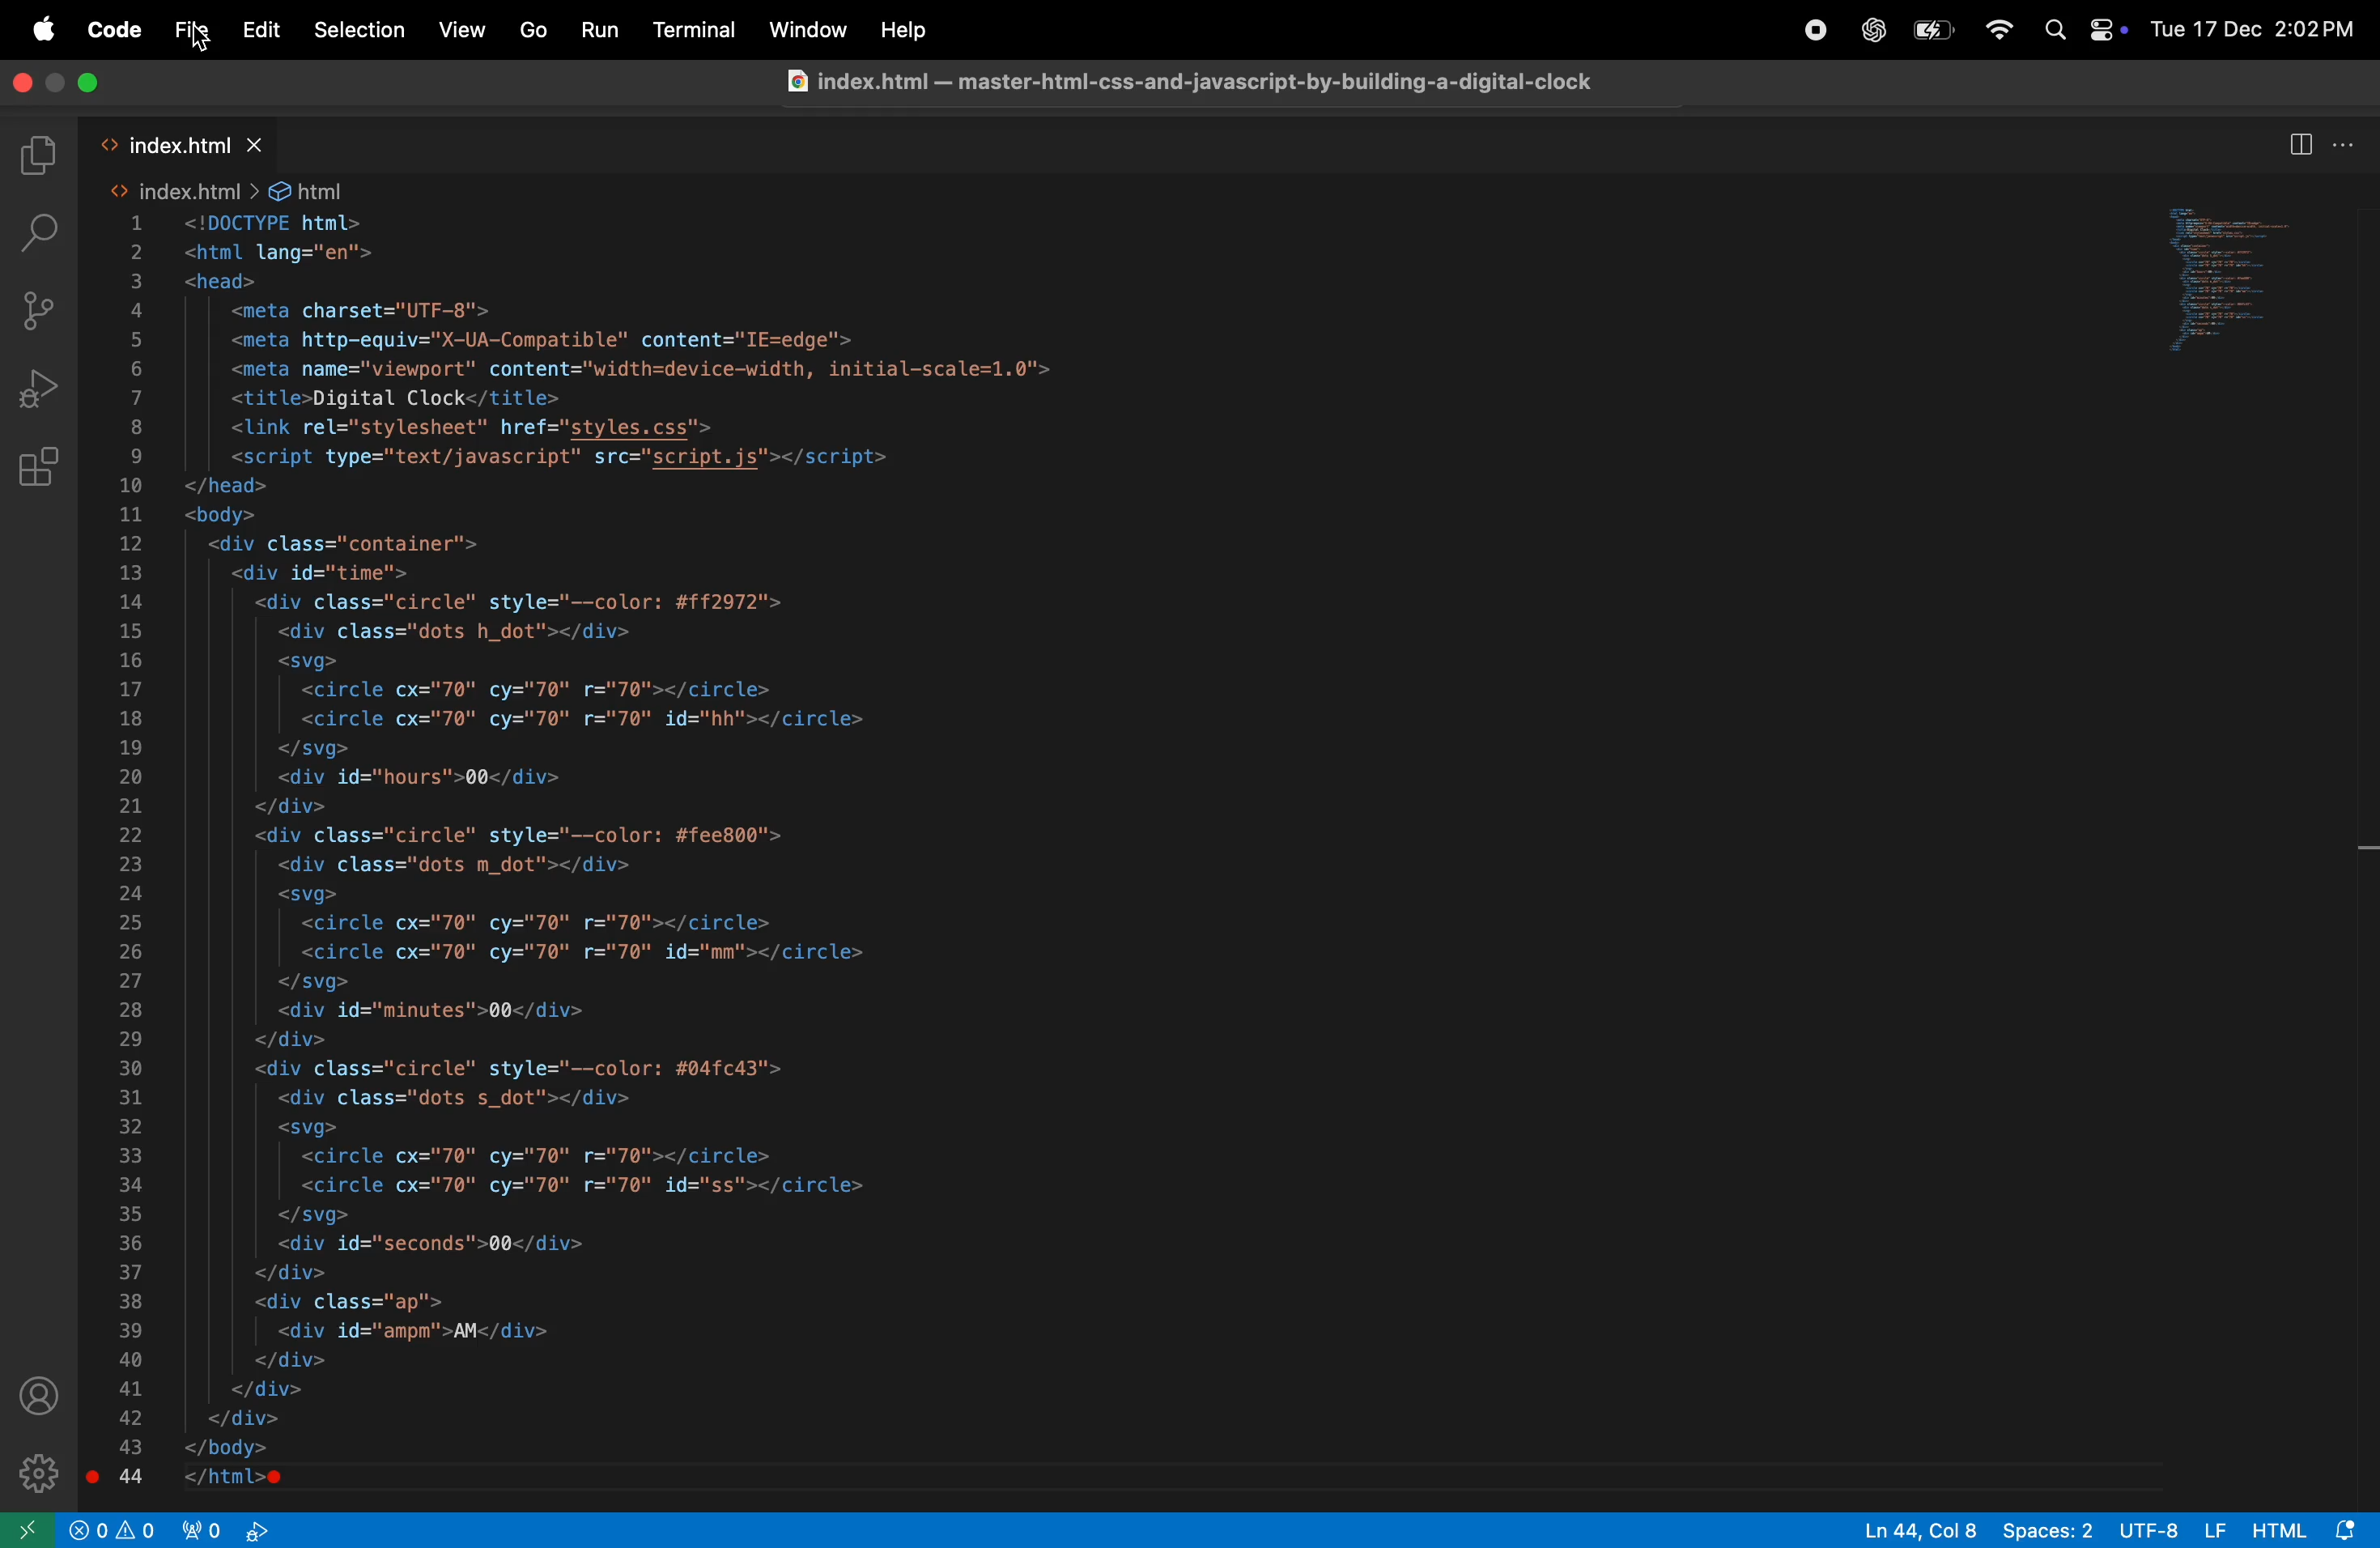 The height and width of the screenshot is (1548, 2380). Describe the element at coordinates (27, 1529) in the screenshot. I see `open window` at that location.